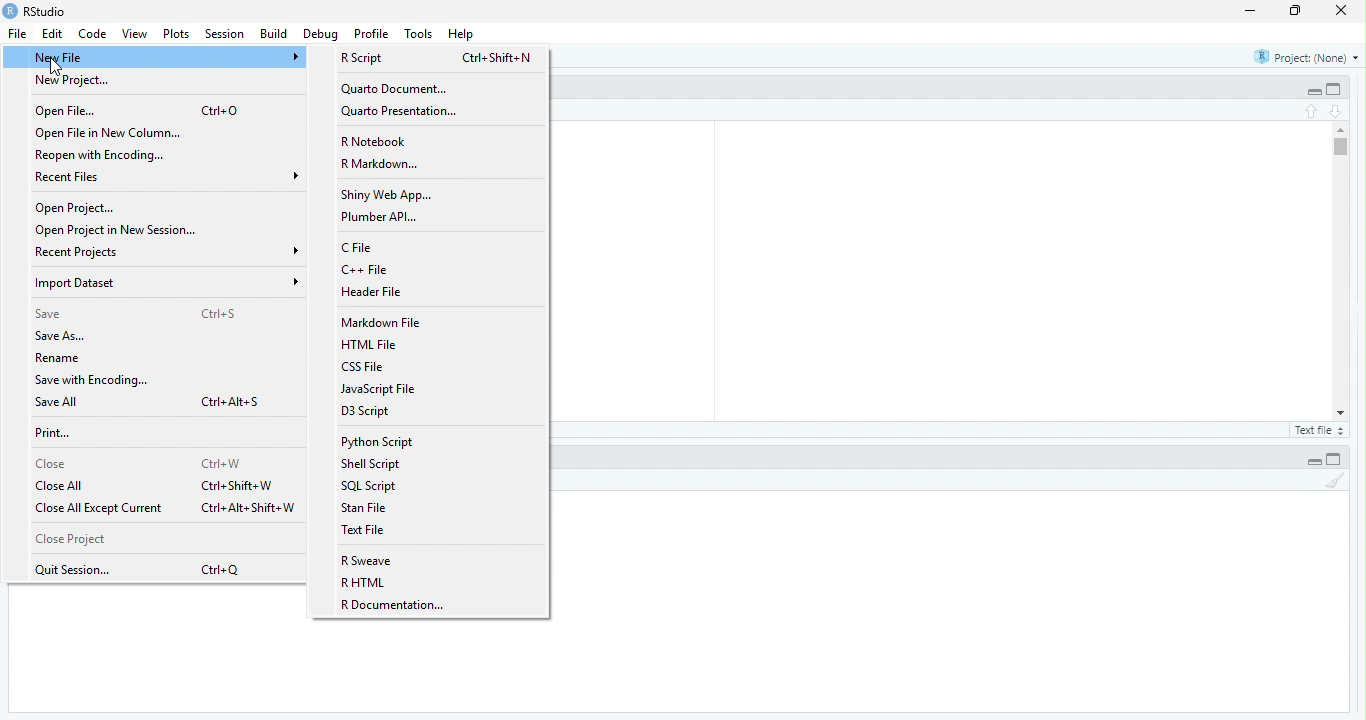  I want to click on scroll up, so click(1342, 130).